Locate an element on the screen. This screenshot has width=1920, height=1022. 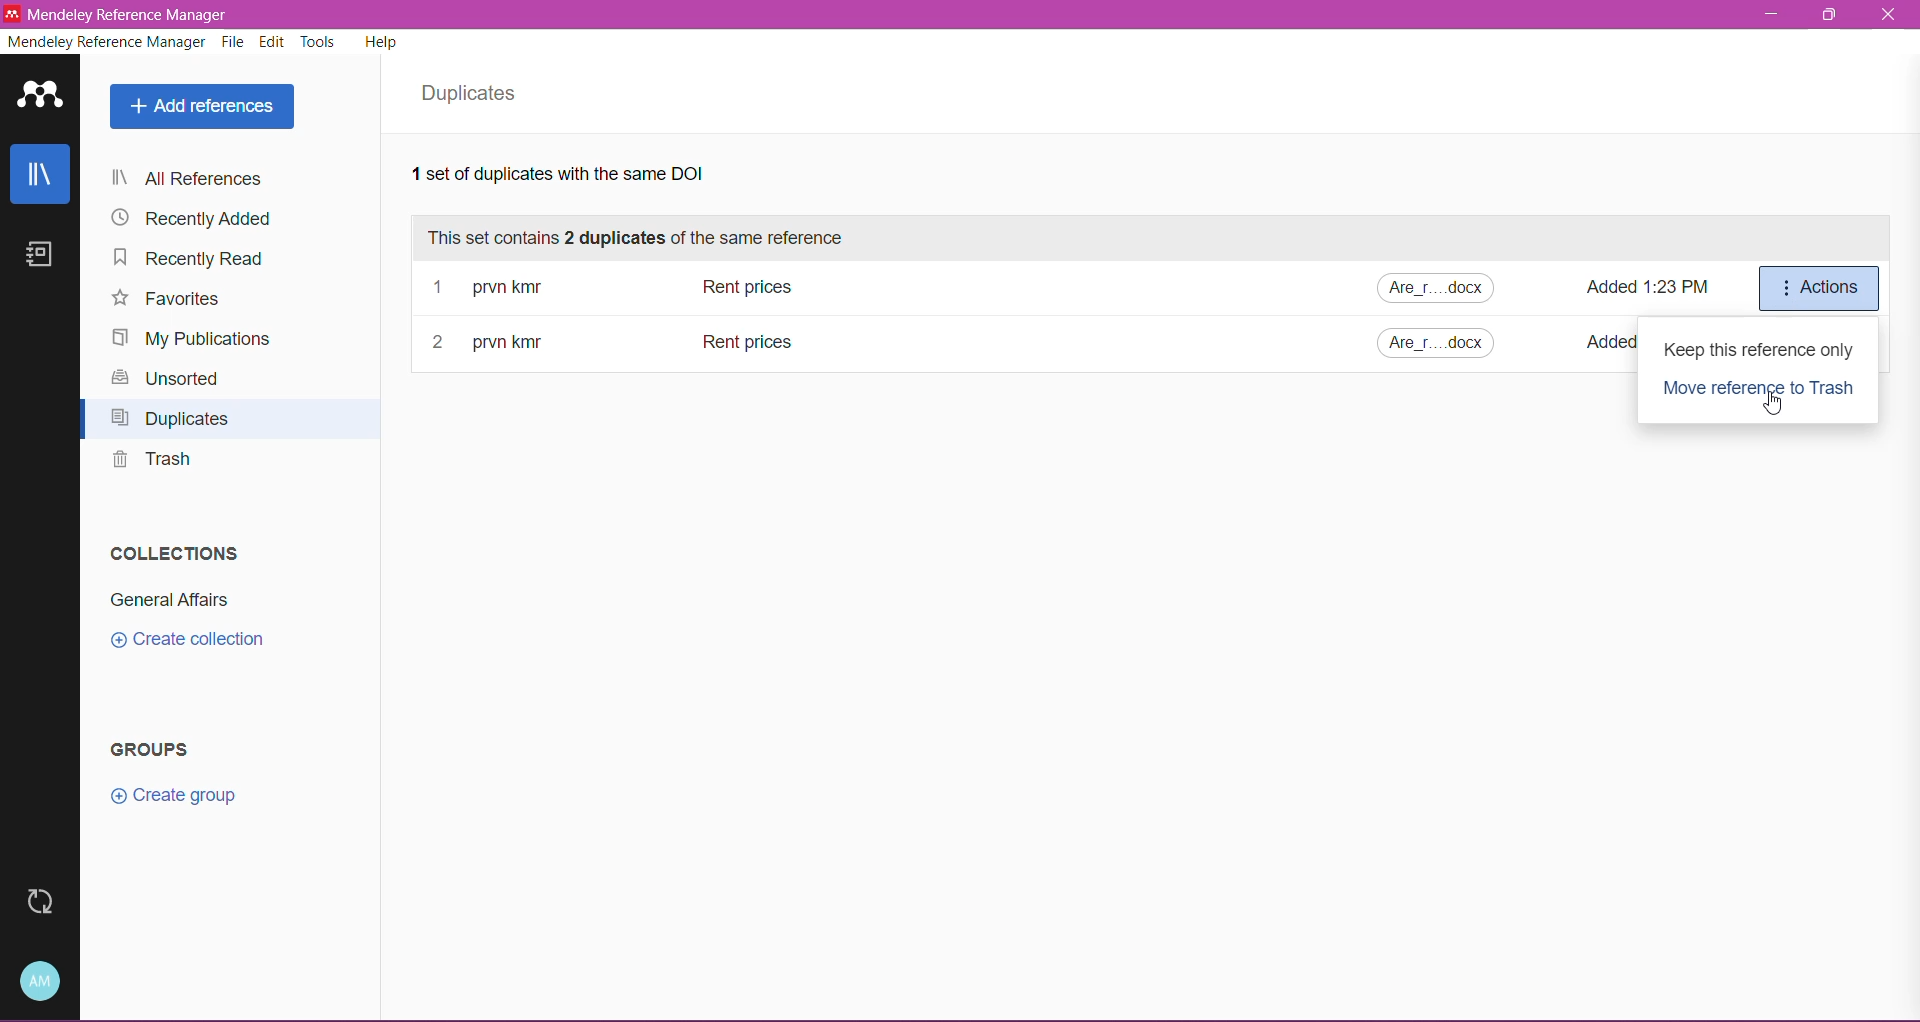
Favorites is located at coordinates (168, 300).